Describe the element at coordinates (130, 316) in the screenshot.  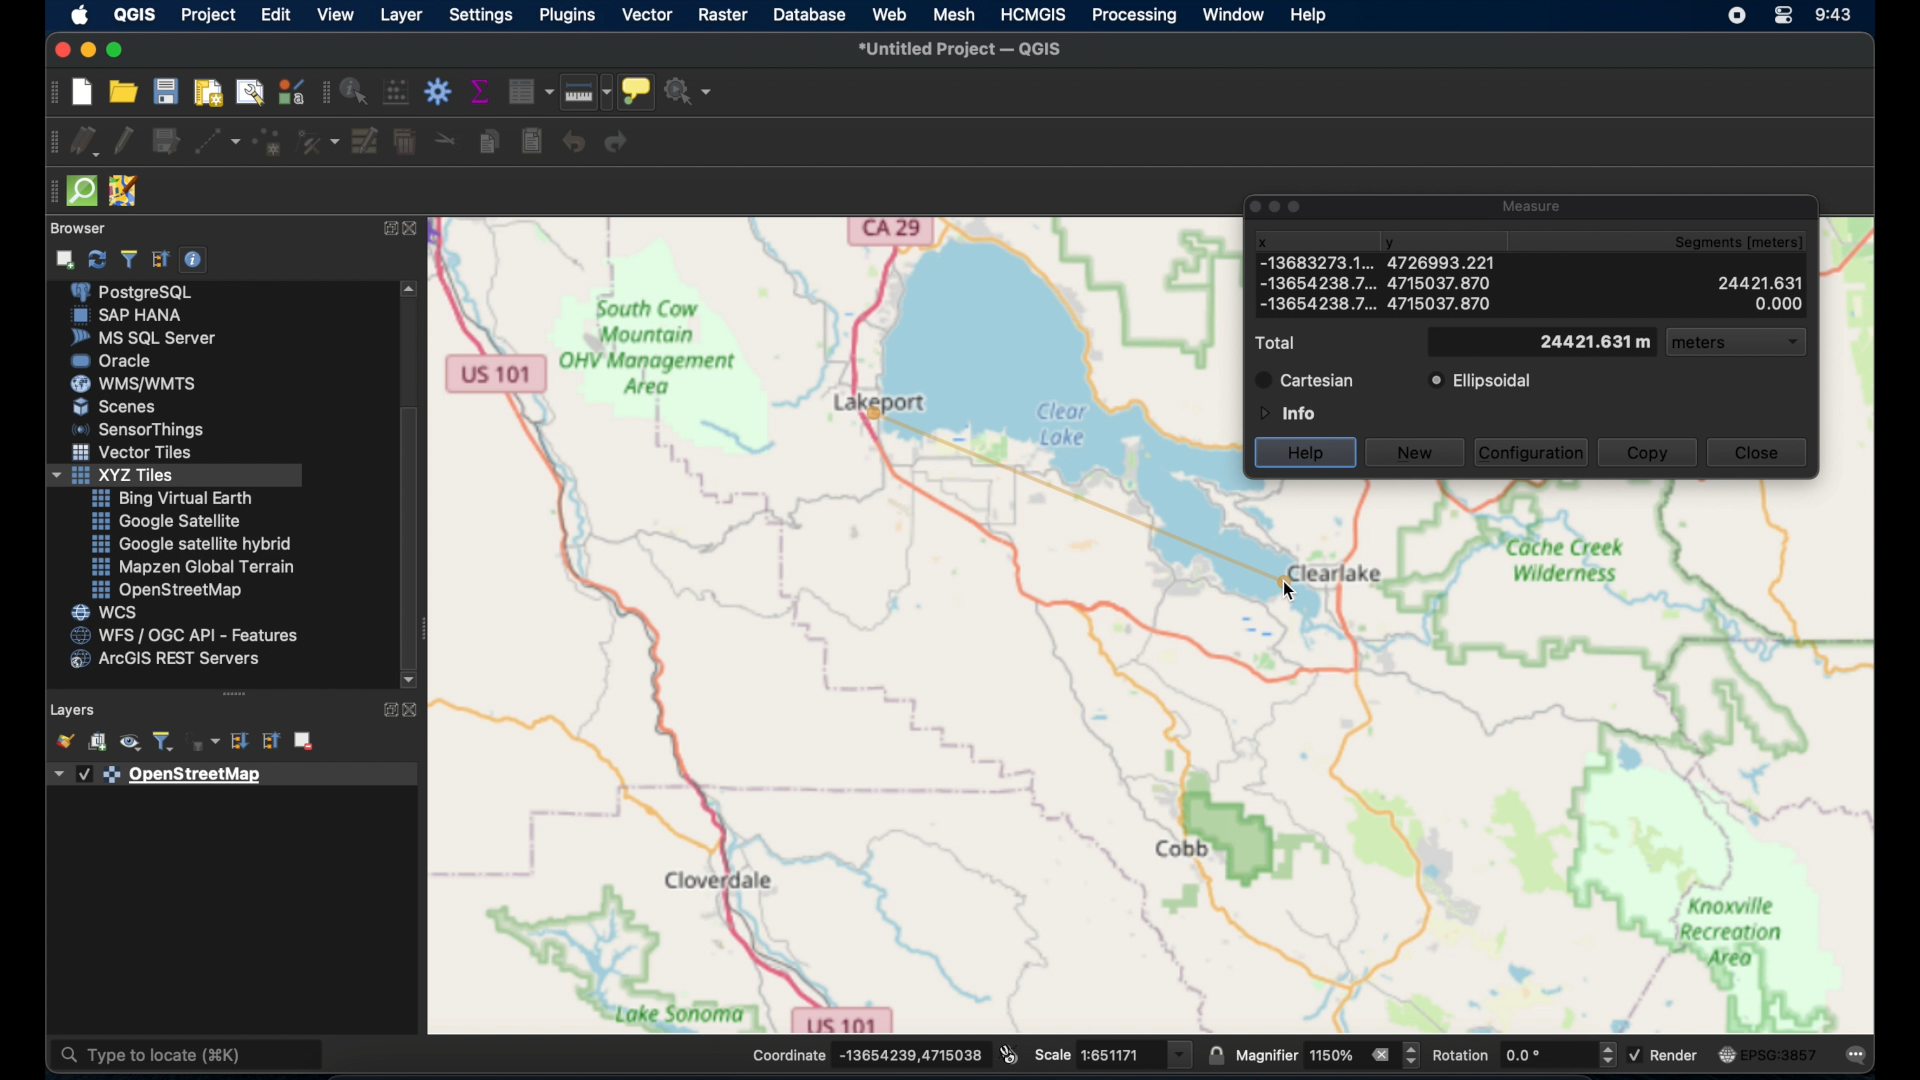
I see `sap hana` at that location.